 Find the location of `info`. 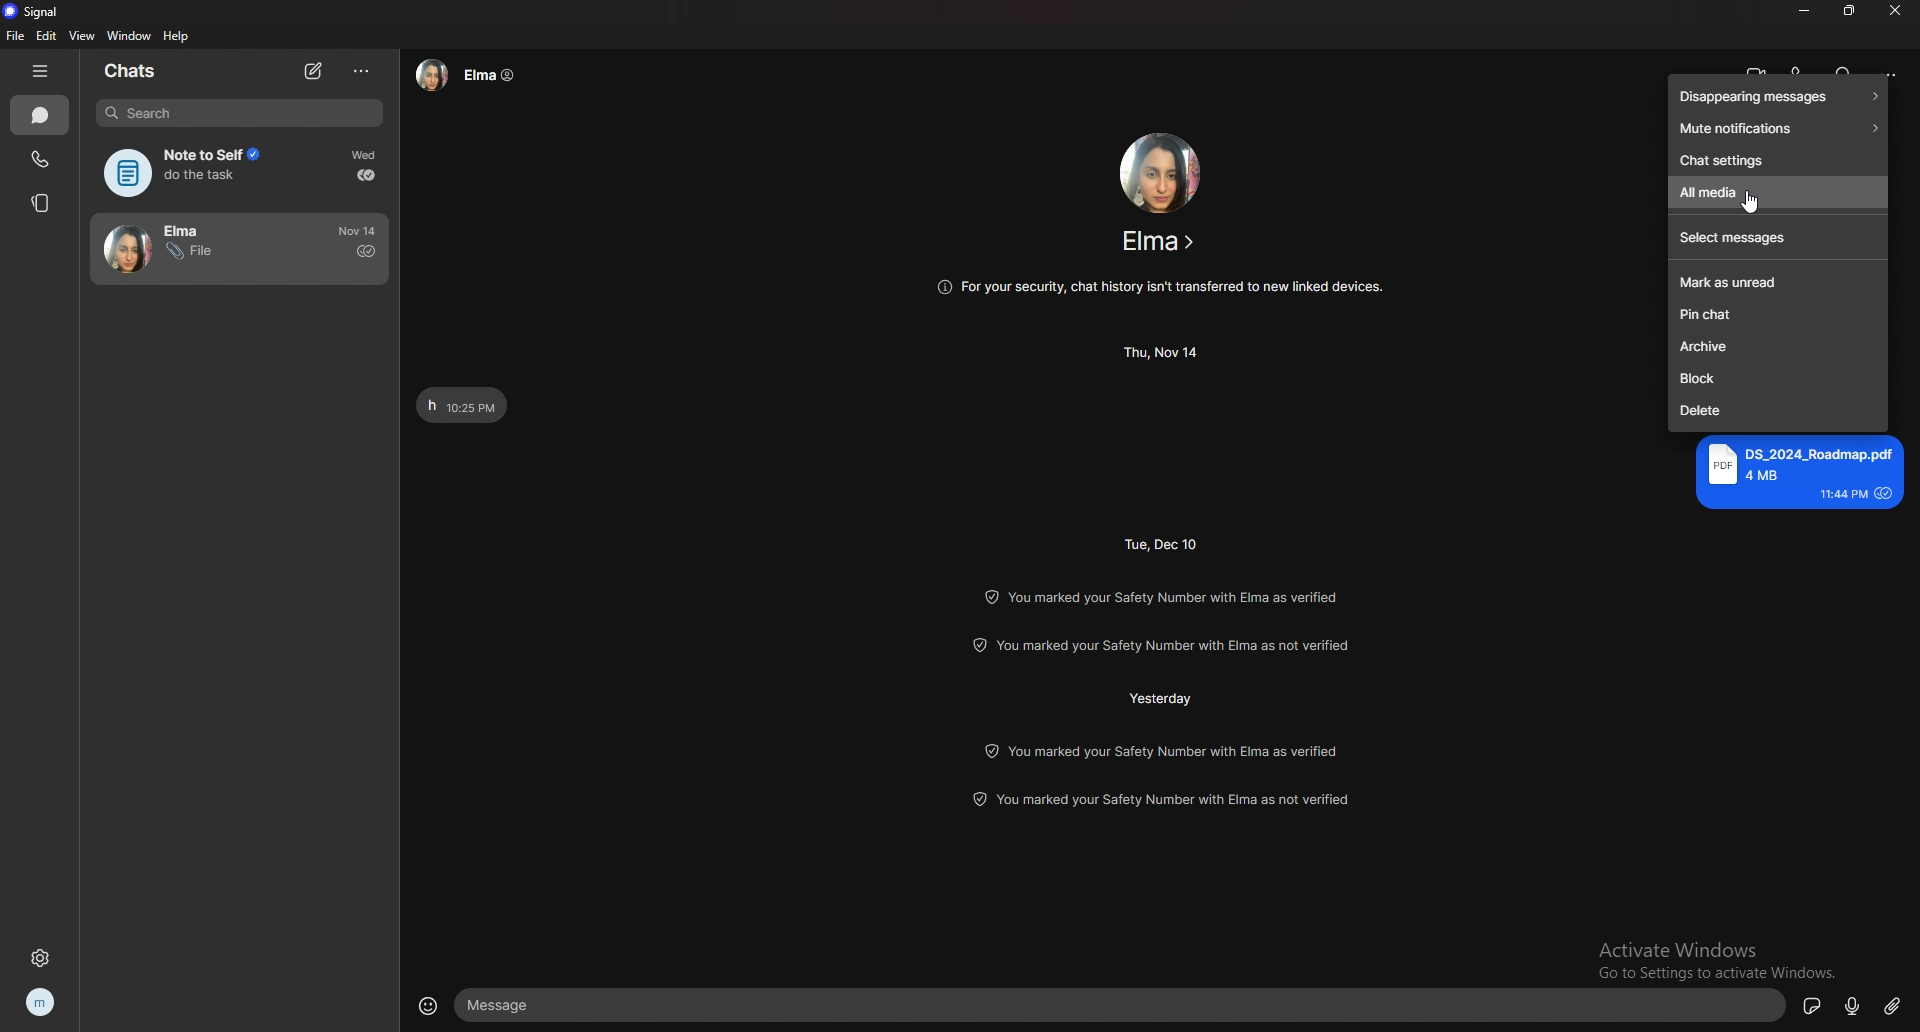

info is located at coordinates (1161, 798).